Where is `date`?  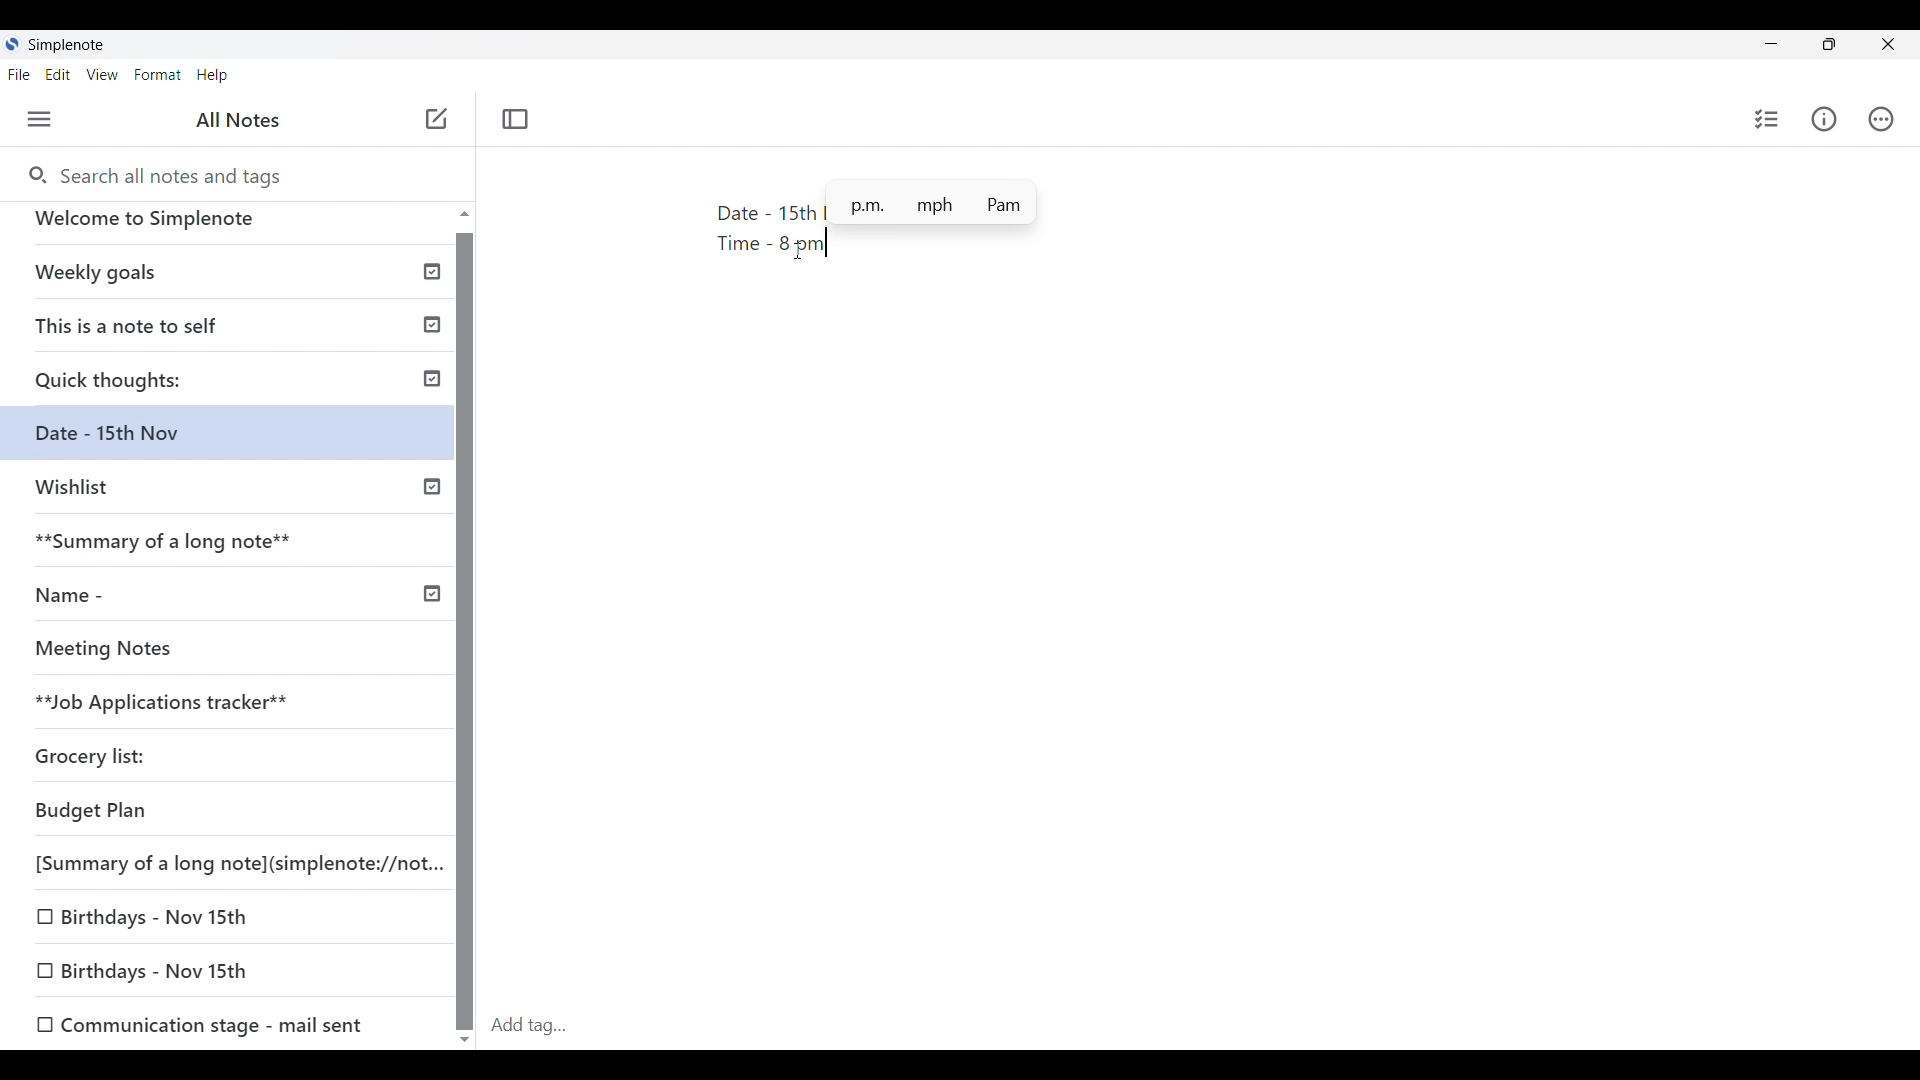 date is located at coordinates (214, 812).